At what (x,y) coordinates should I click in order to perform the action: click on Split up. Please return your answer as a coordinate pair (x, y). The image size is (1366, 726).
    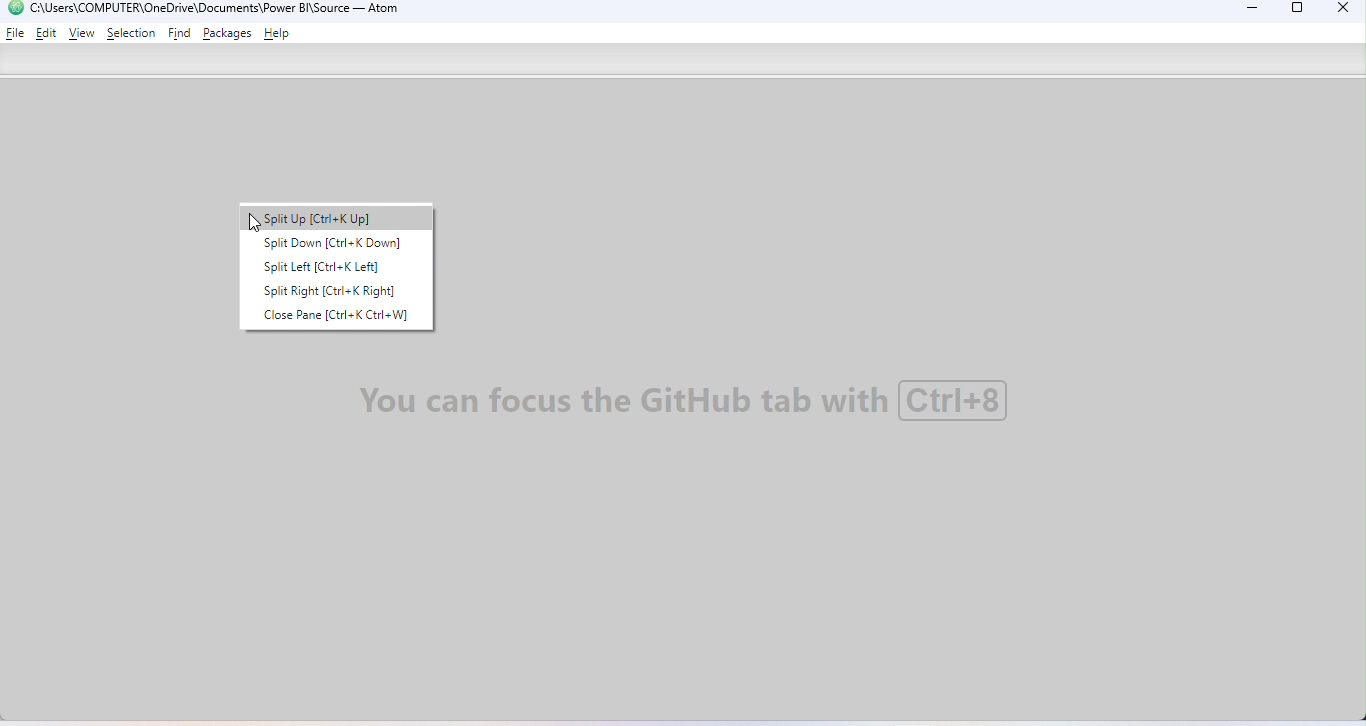
    Looking at the image, I should click on (341, 218).